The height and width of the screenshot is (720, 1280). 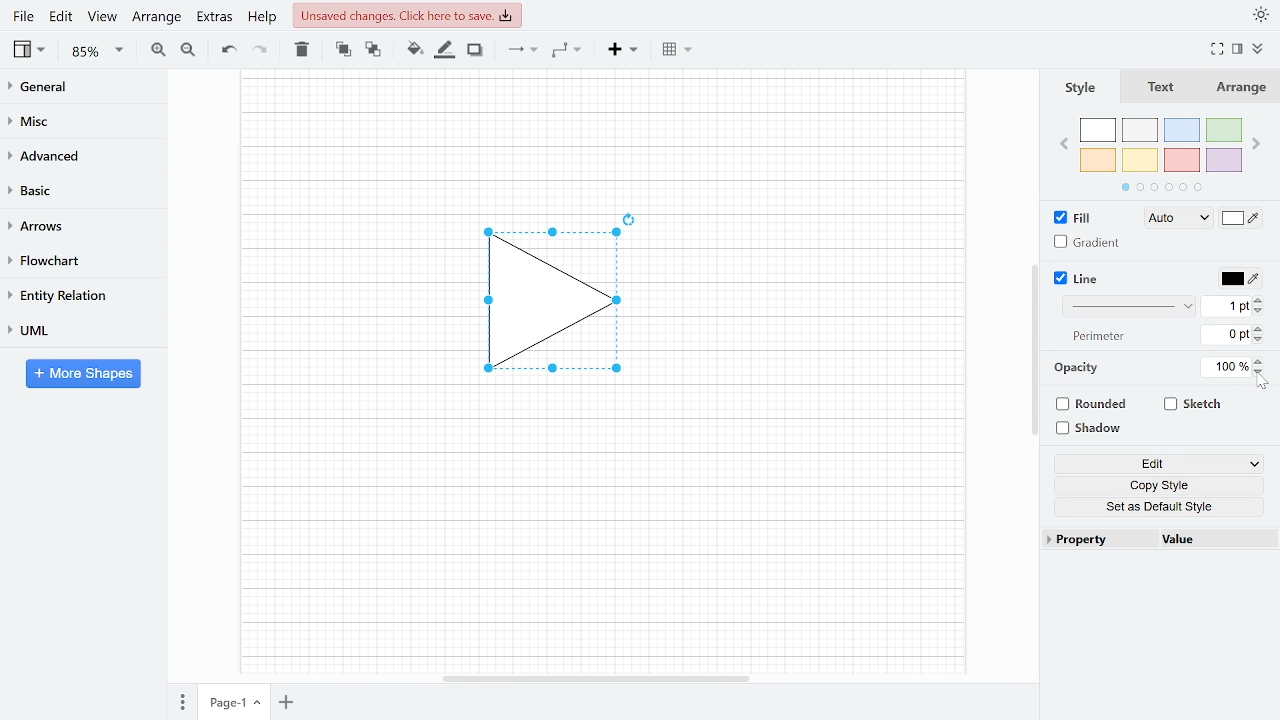 What do you see at coordinates (1238, 276) in the screenshot?
I see `Line color` at bounding box center [1238, 276].